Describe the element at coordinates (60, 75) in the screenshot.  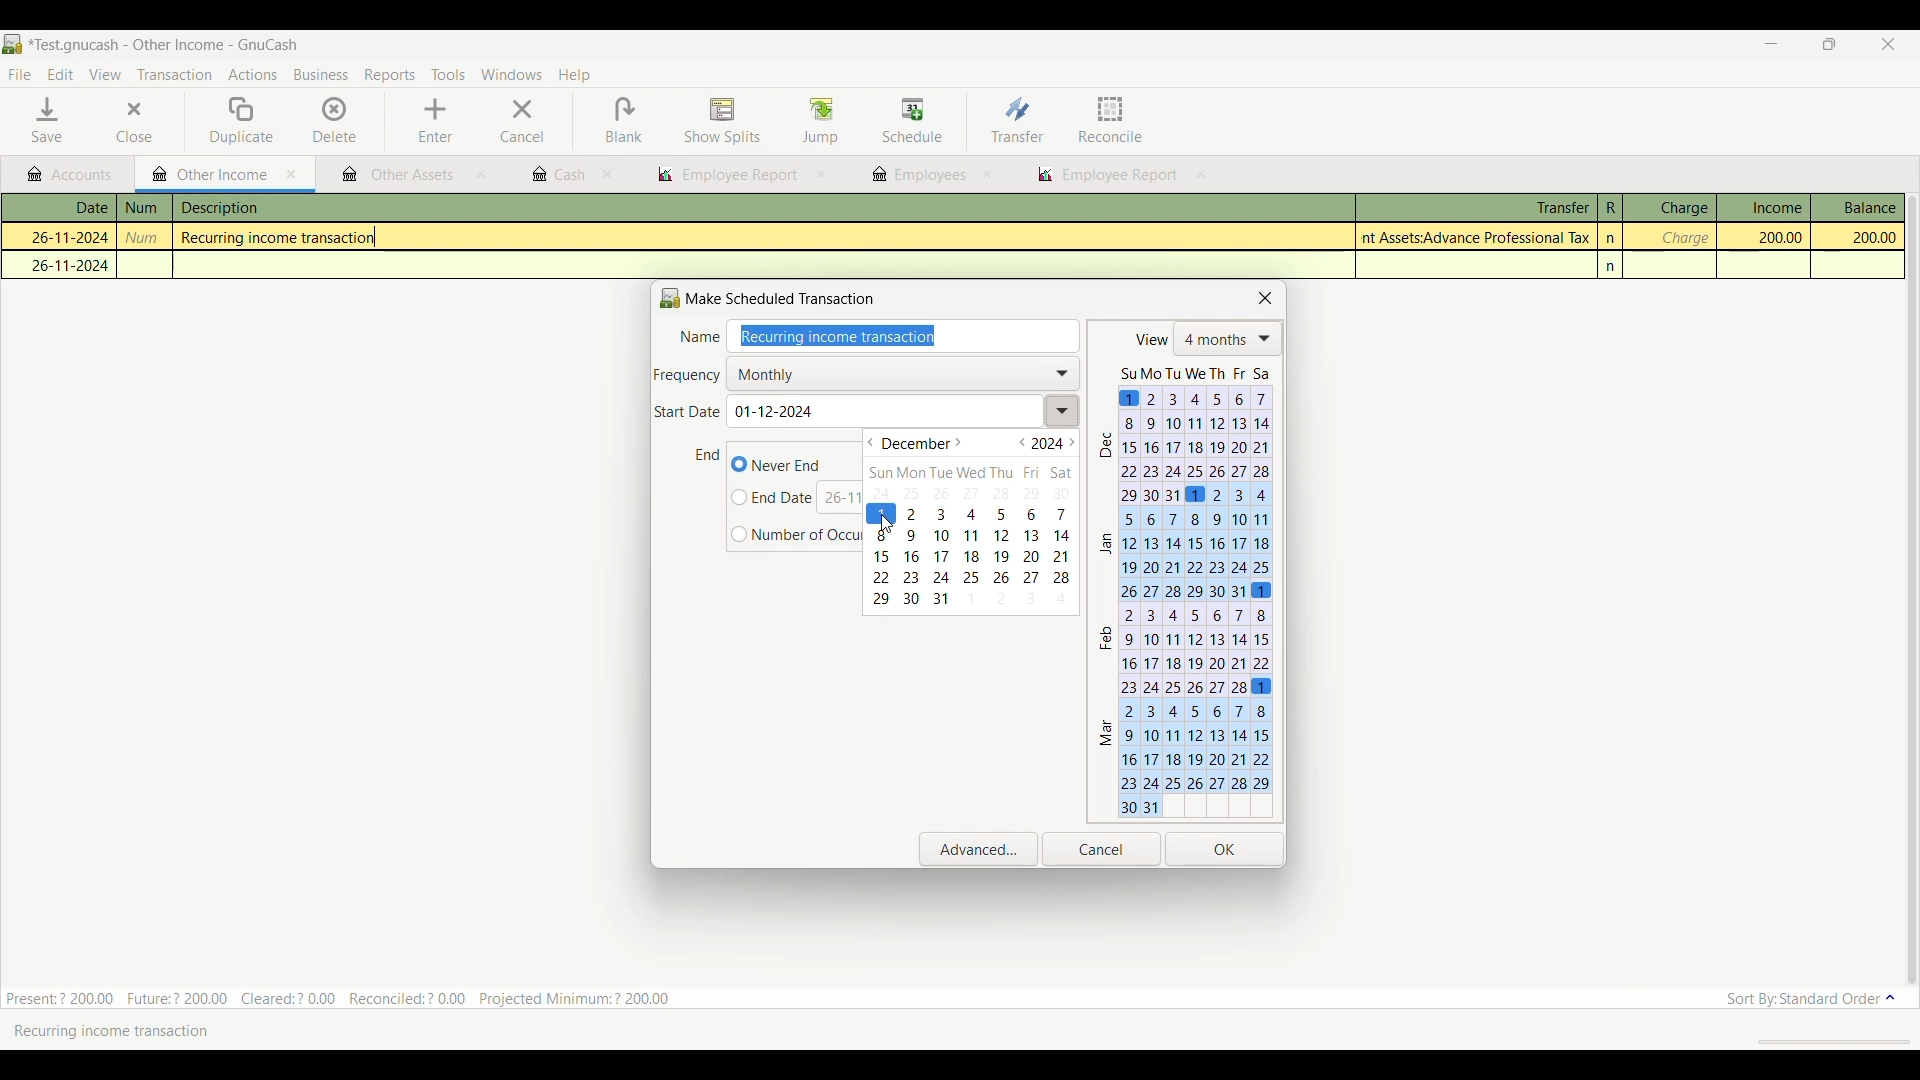
I see `Edit menu` at that location.